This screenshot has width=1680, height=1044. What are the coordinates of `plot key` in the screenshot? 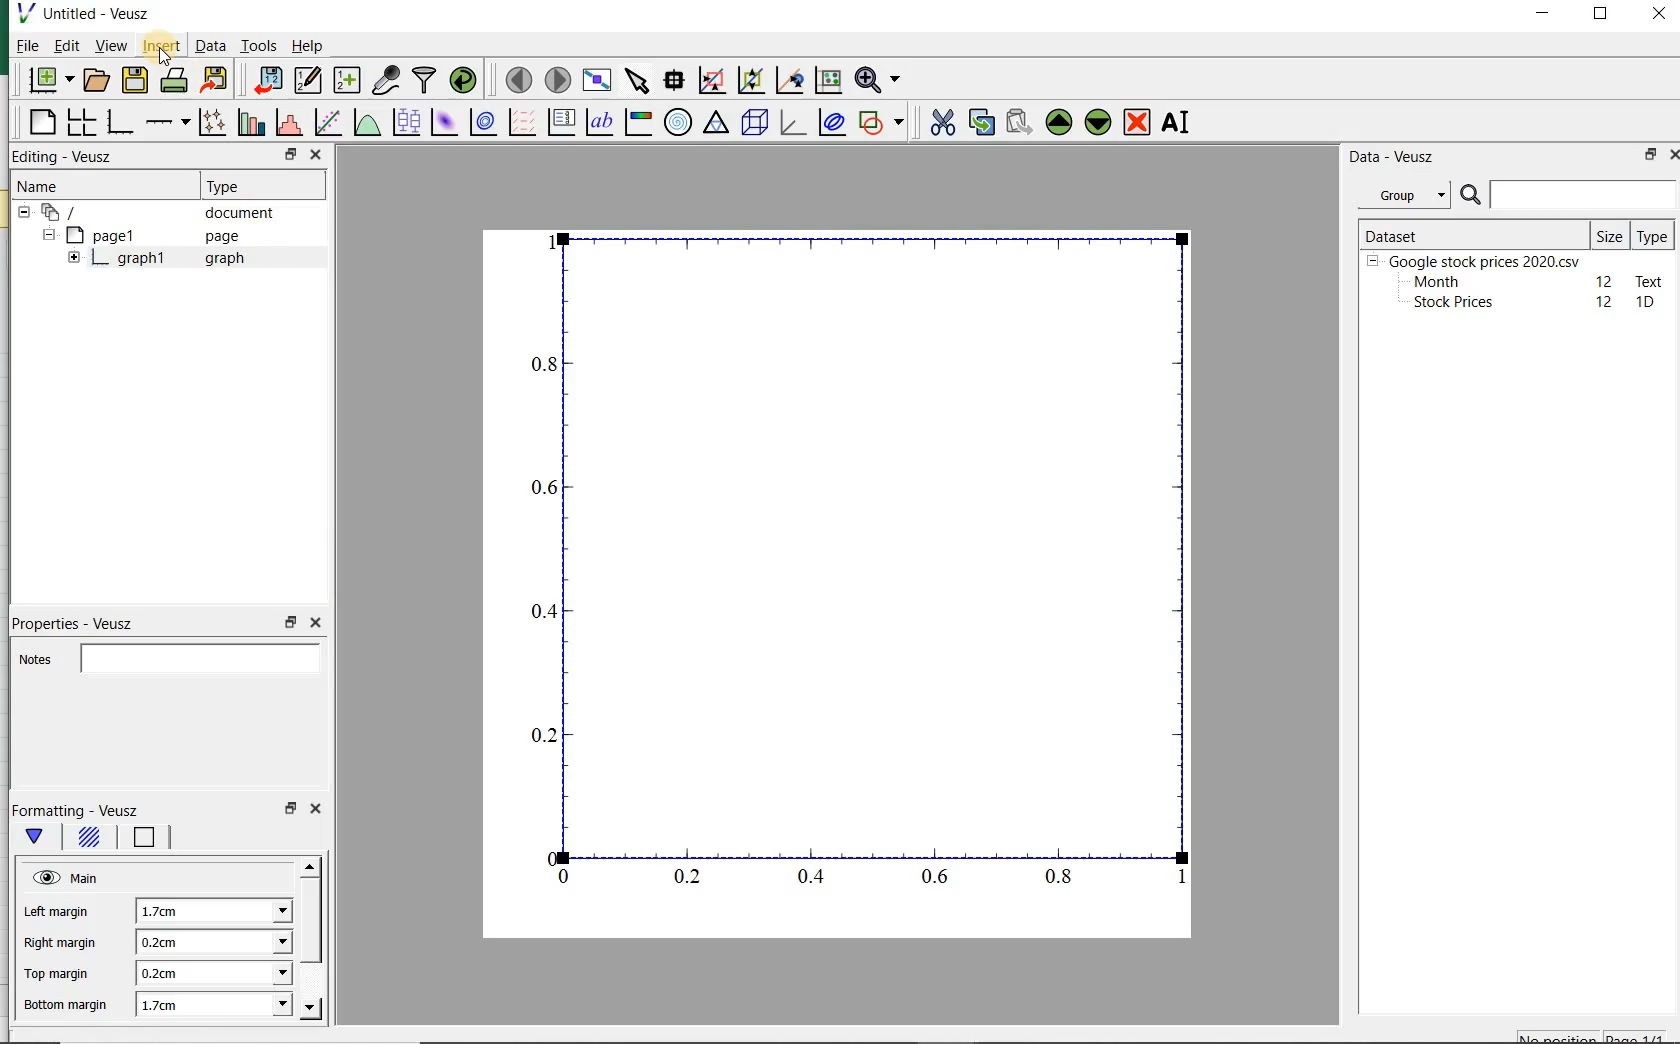 It's located at (561, 124).